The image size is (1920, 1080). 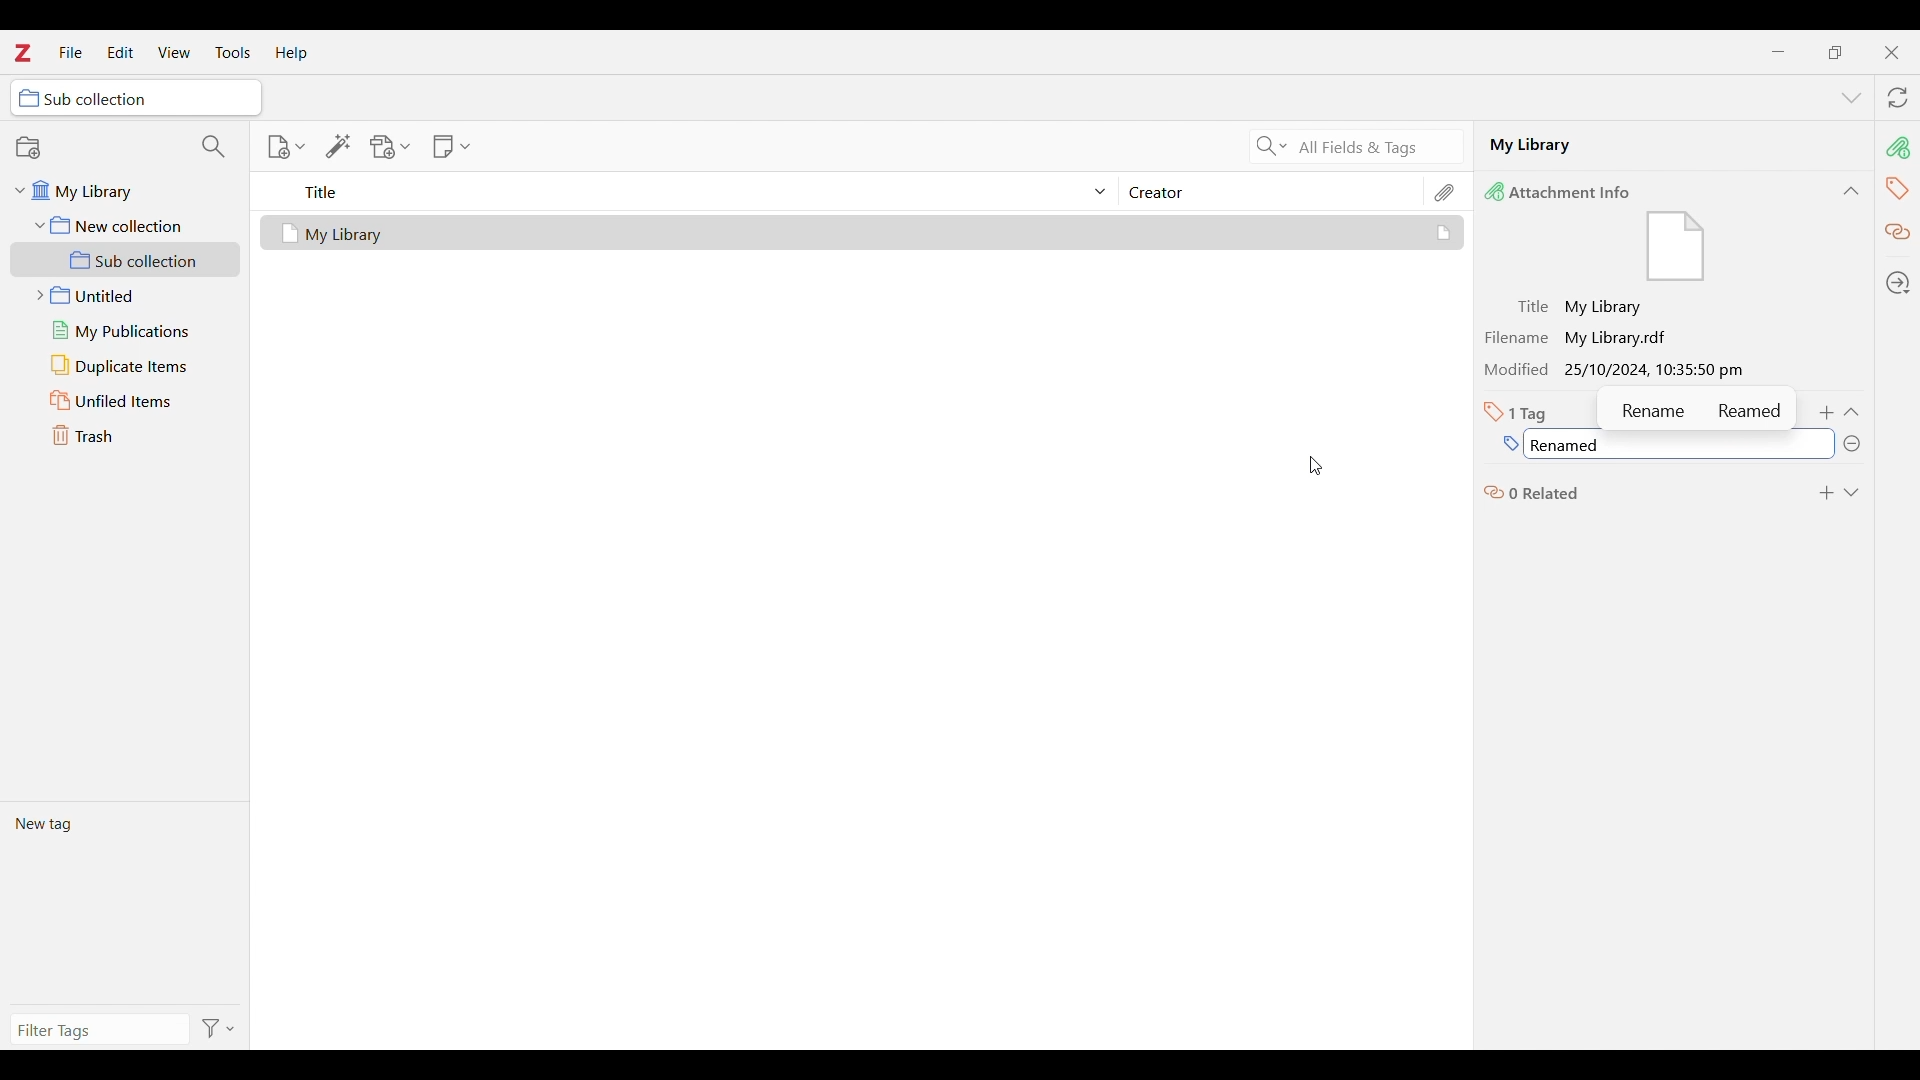 I want to click on File menu, so click(x=70, y=51).